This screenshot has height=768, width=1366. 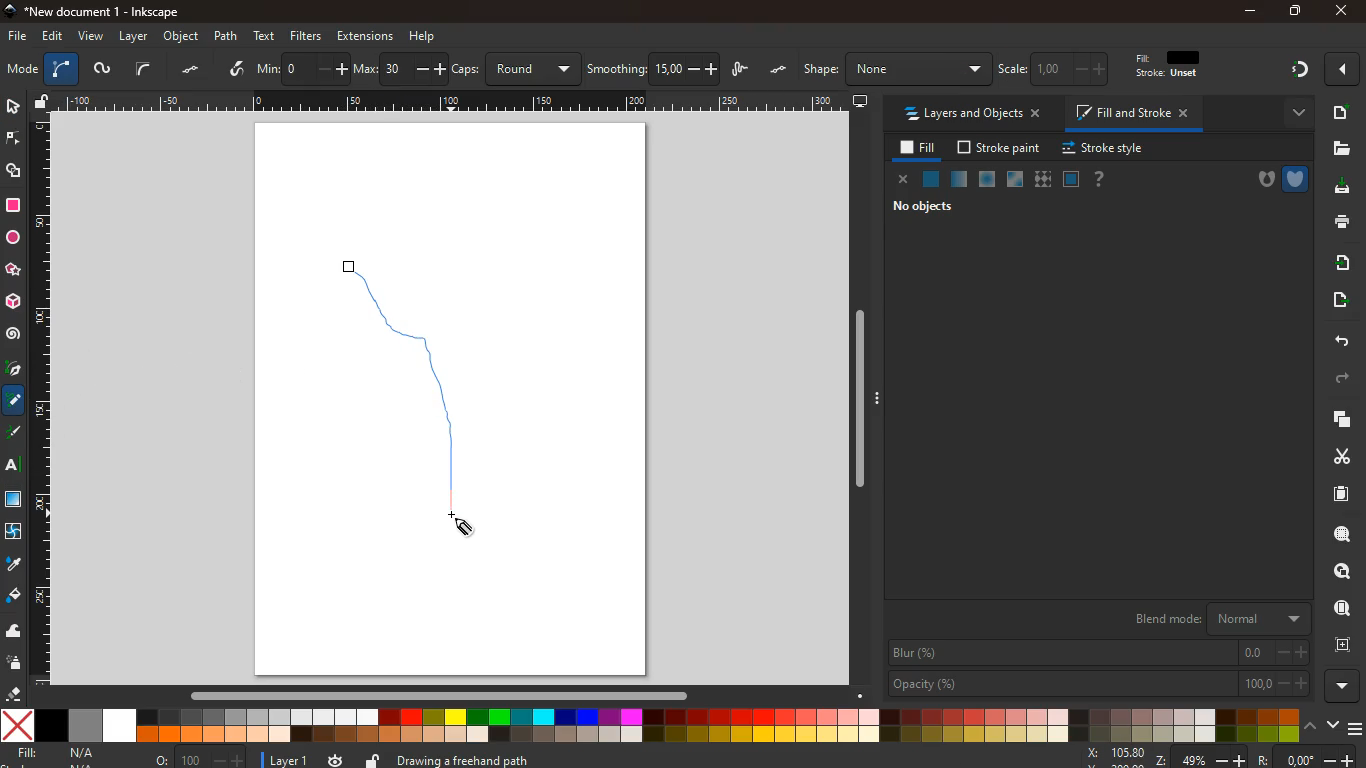 What do you see at coordinates (1335, 572) in the screenshot?
I see `find` at bounding box center [1335, 572].